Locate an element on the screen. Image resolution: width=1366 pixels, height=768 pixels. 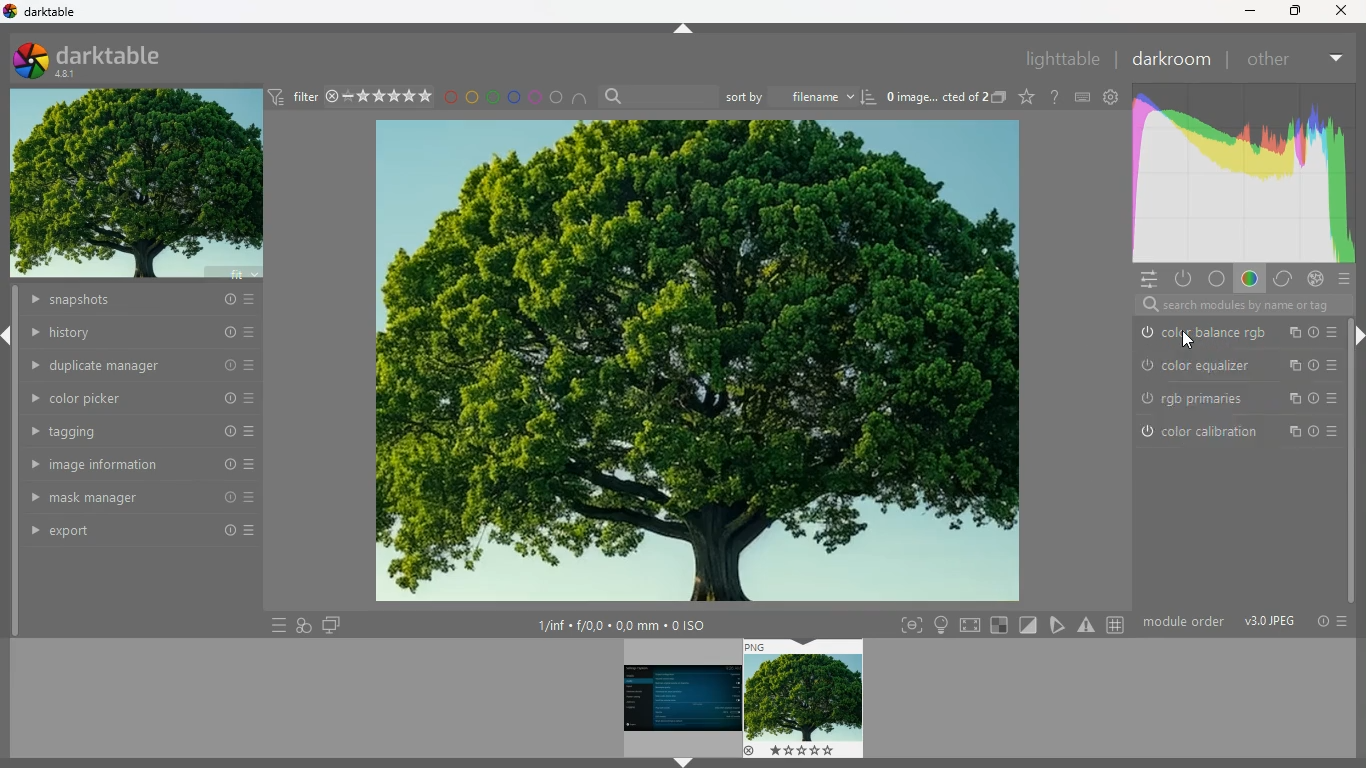
image is located at coordinates (679, 698).